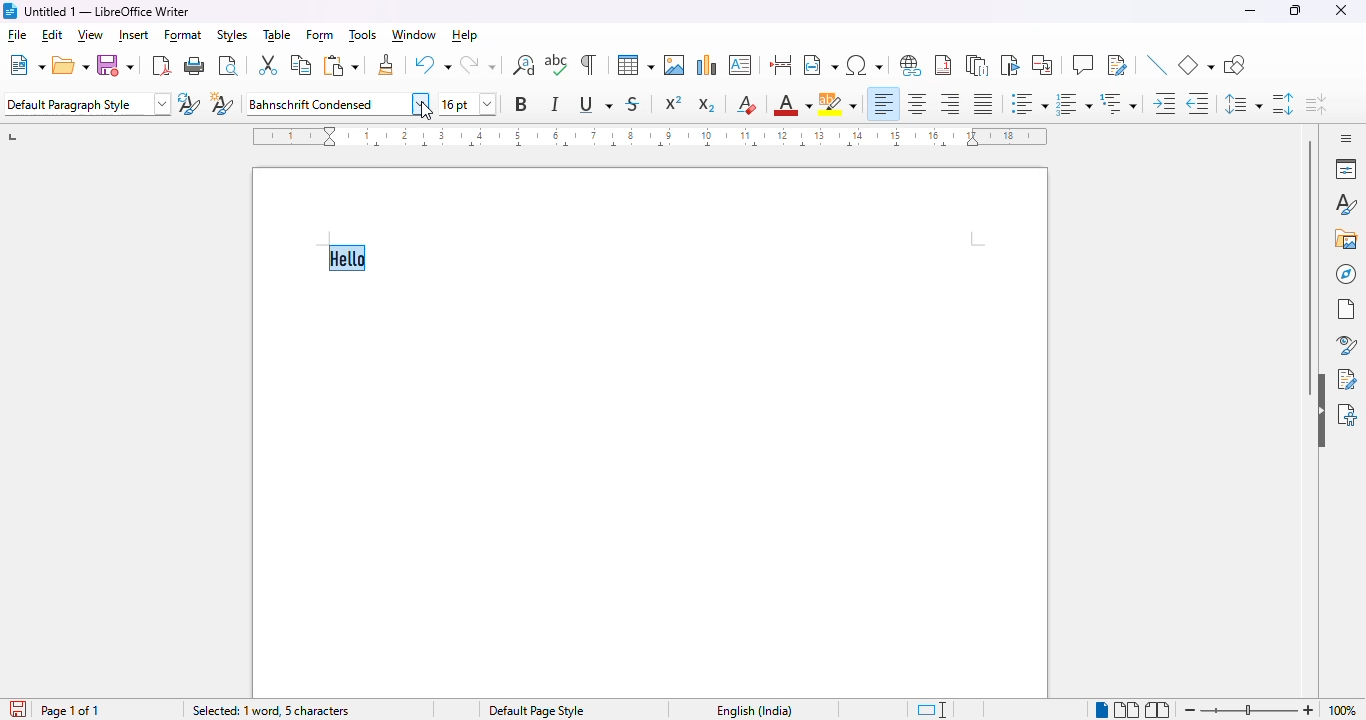 The height and width of the screenshot is (720, 1366). I want to click on clone formatting, so click(386, 63).